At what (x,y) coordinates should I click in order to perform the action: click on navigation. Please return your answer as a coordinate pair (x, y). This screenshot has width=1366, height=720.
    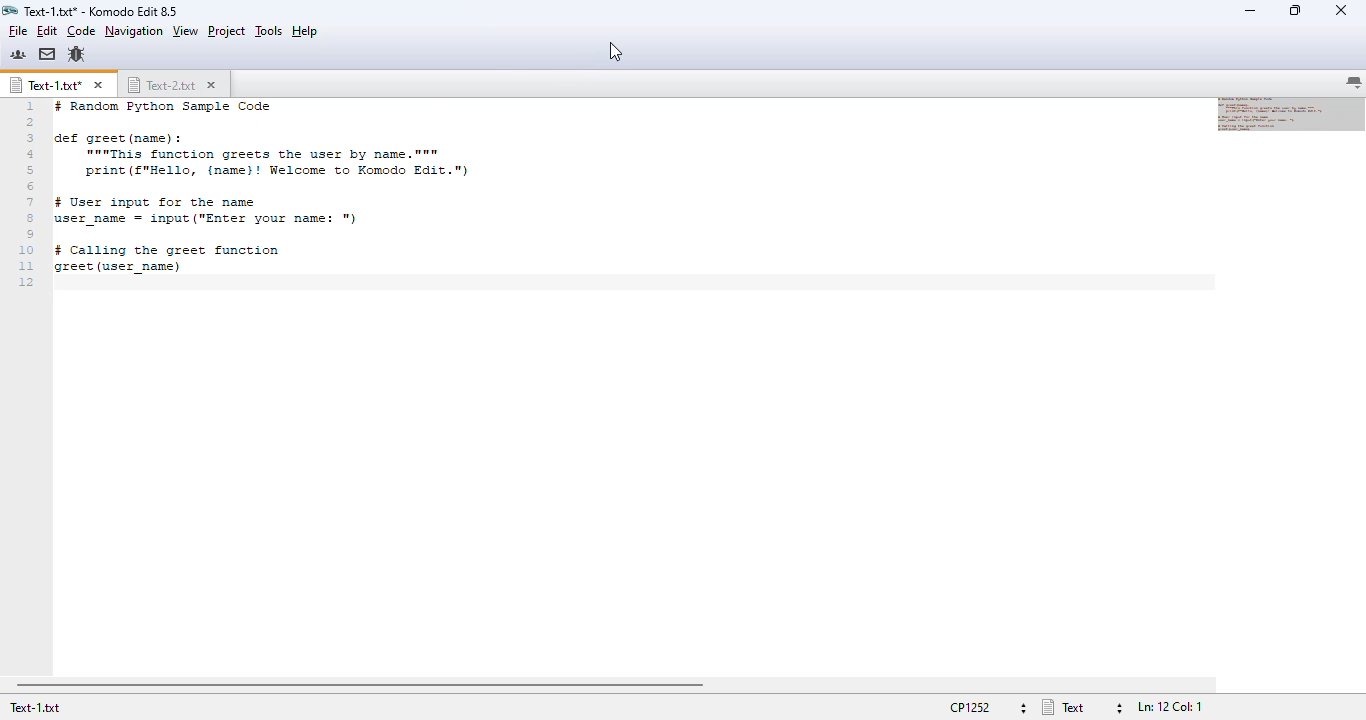
    Looking at the image, I should click on (134, 30).